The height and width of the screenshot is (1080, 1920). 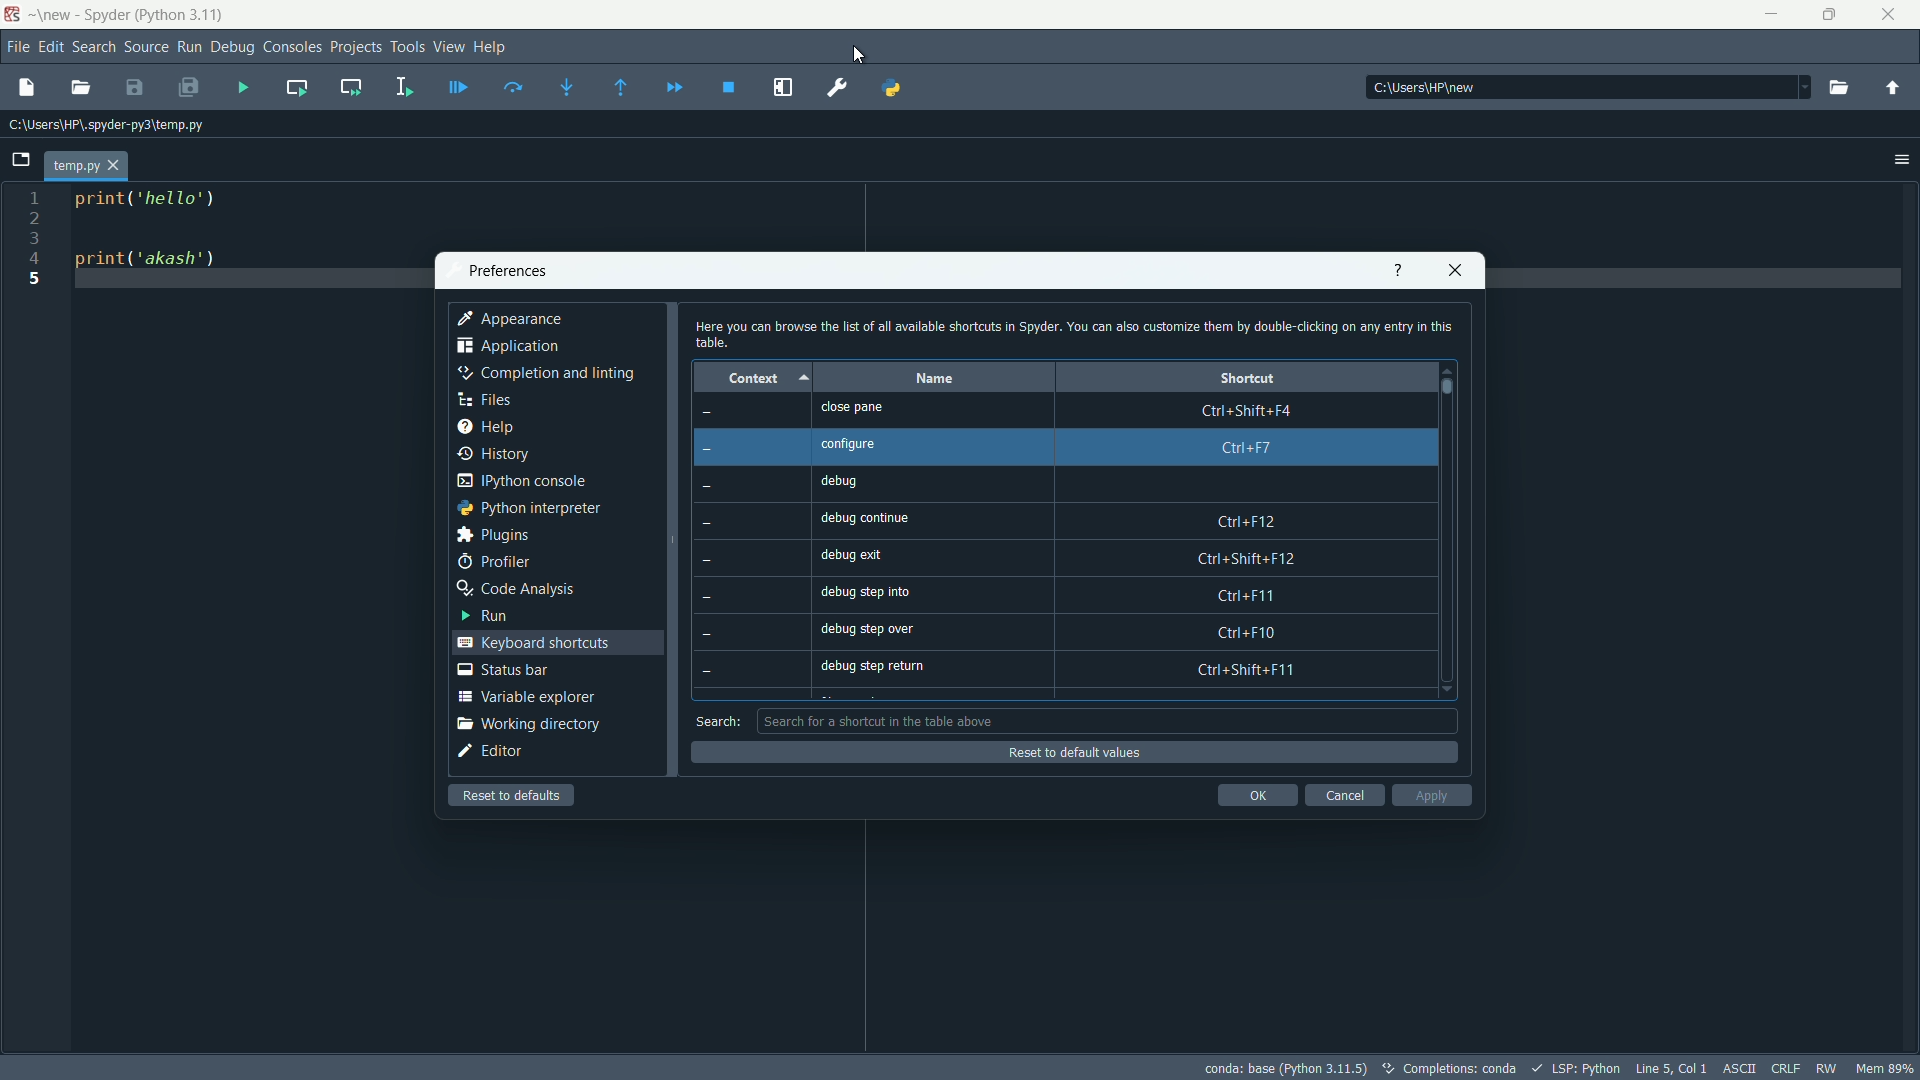 I want to click on status bar, so click(x=502, y=669).